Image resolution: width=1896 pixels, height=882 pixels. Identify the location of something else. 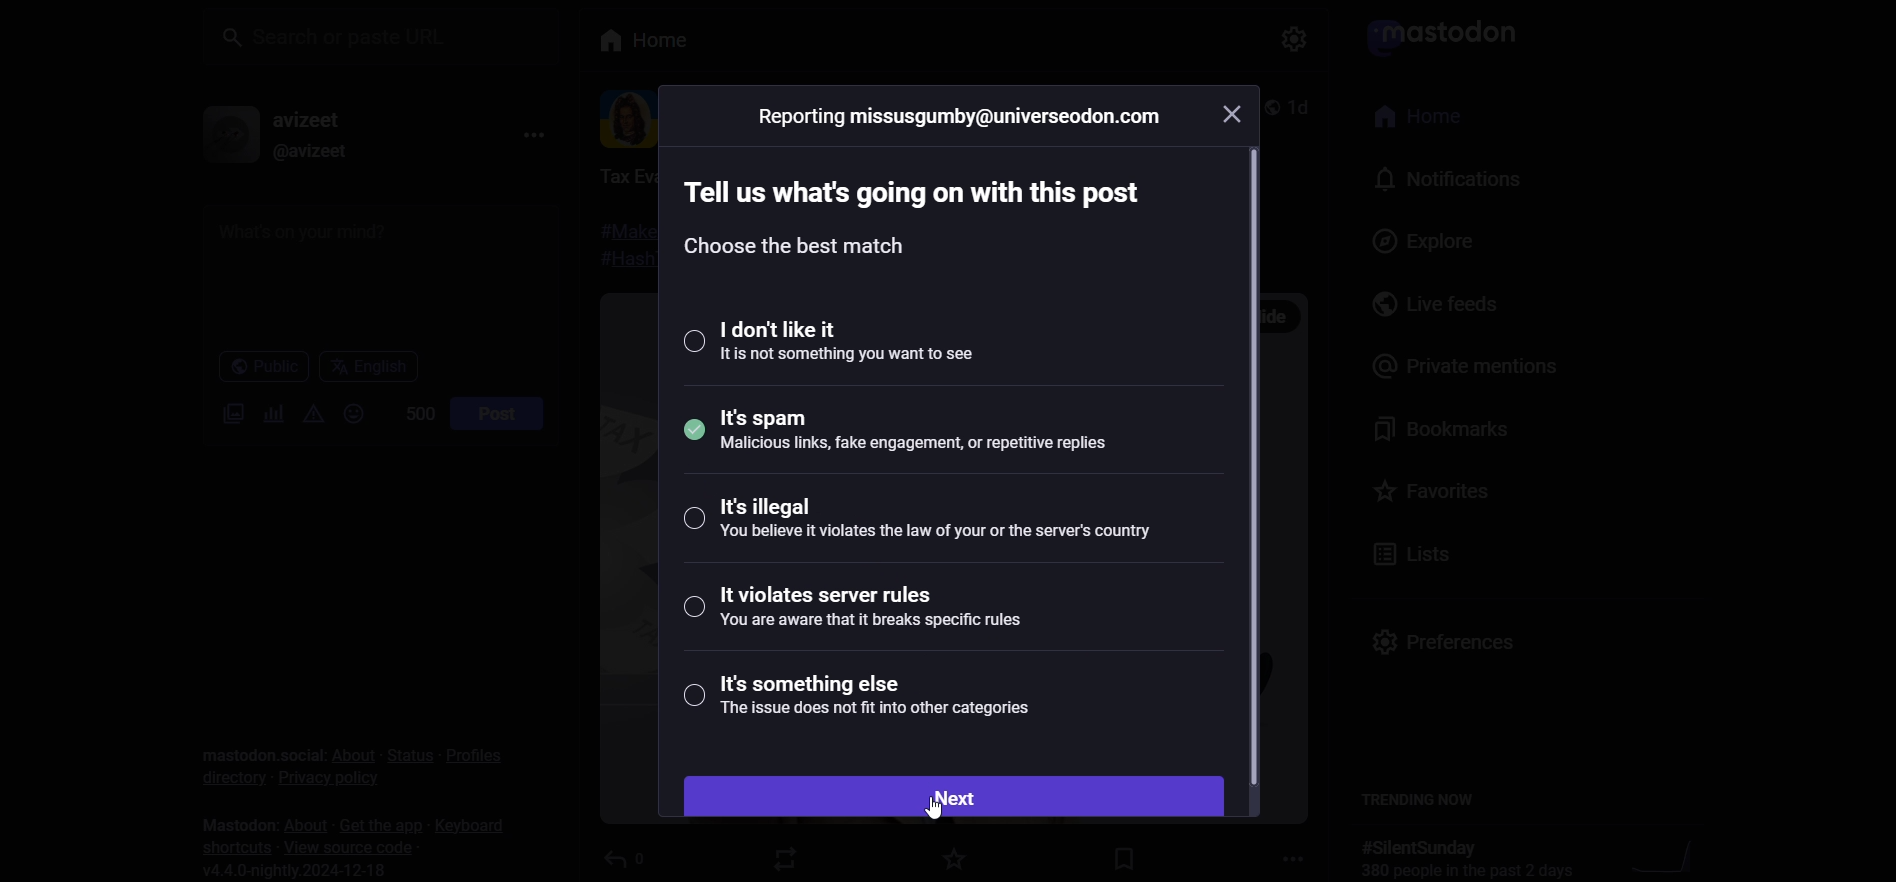
(859, 701).